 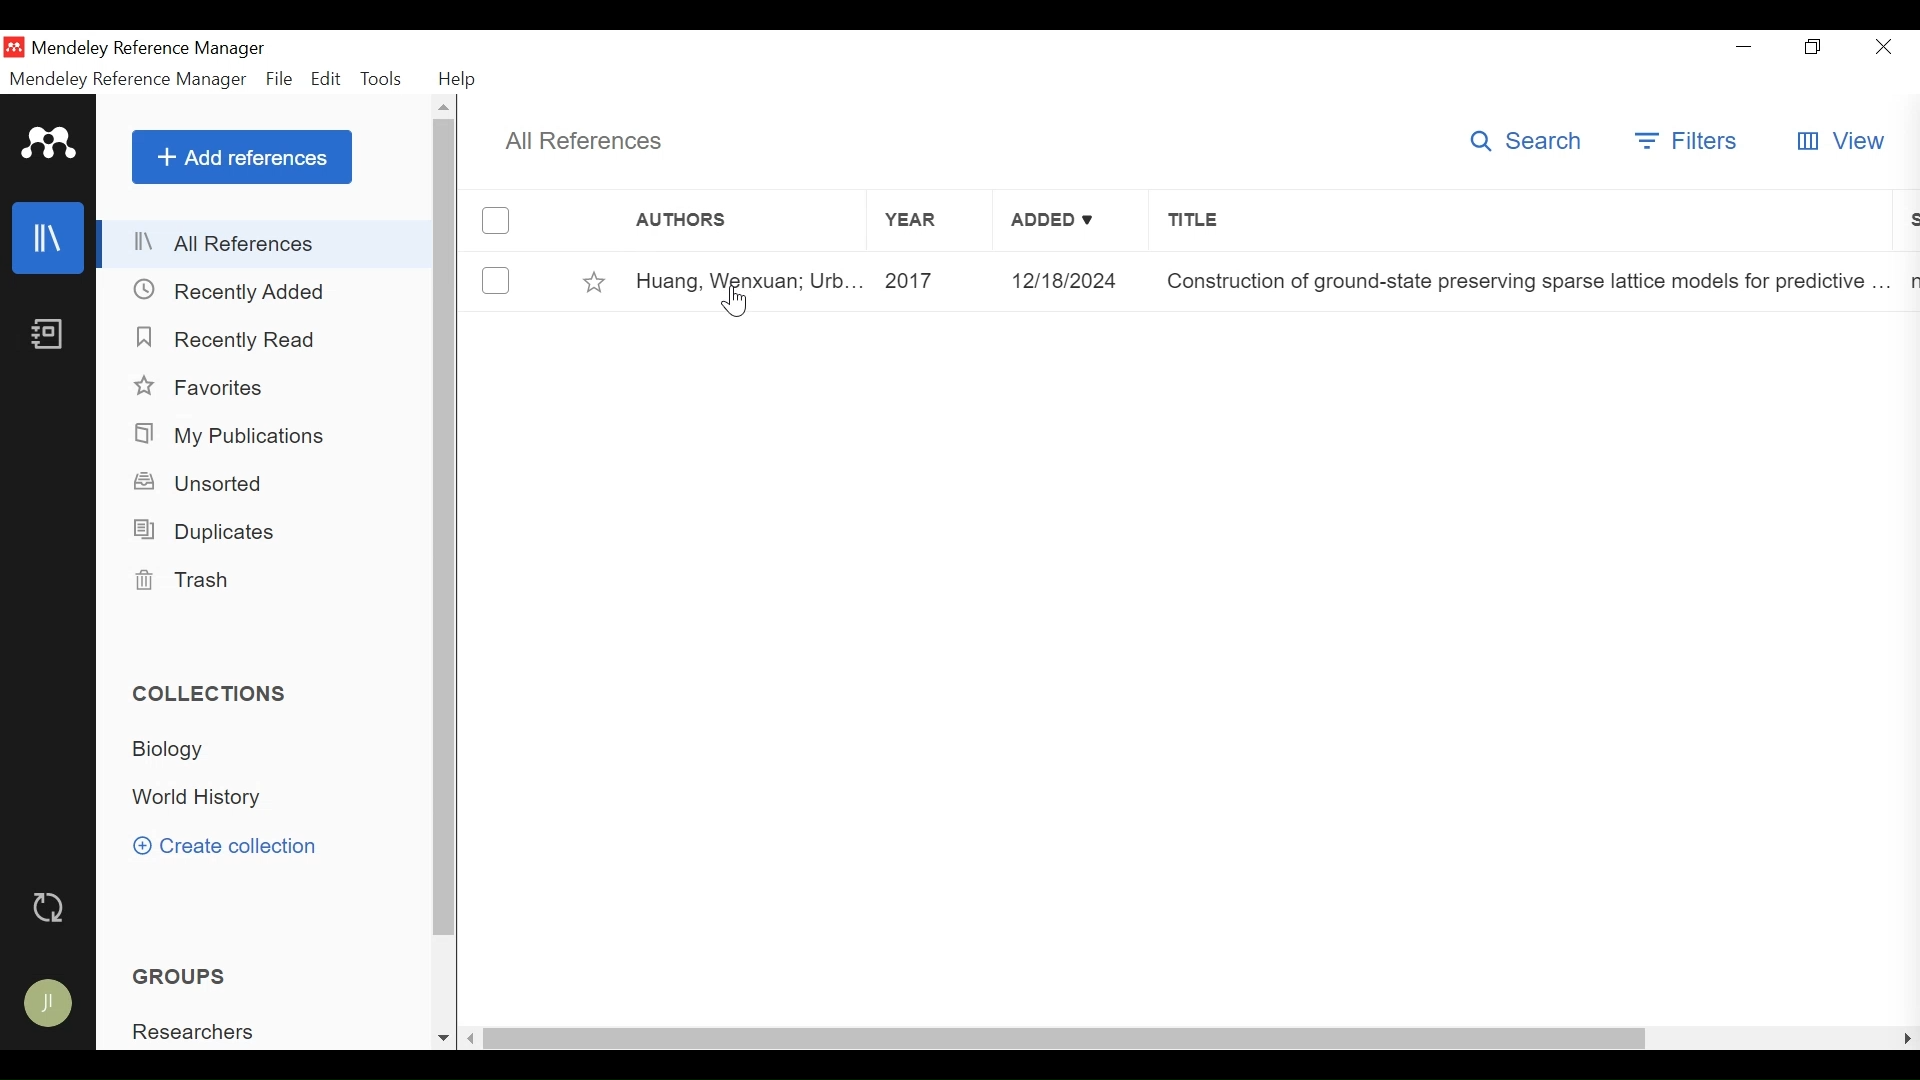 What do you see at coordinates (51, 1005) in the screenshot?
I see `Avatar` at bounding box center [51, 1005].